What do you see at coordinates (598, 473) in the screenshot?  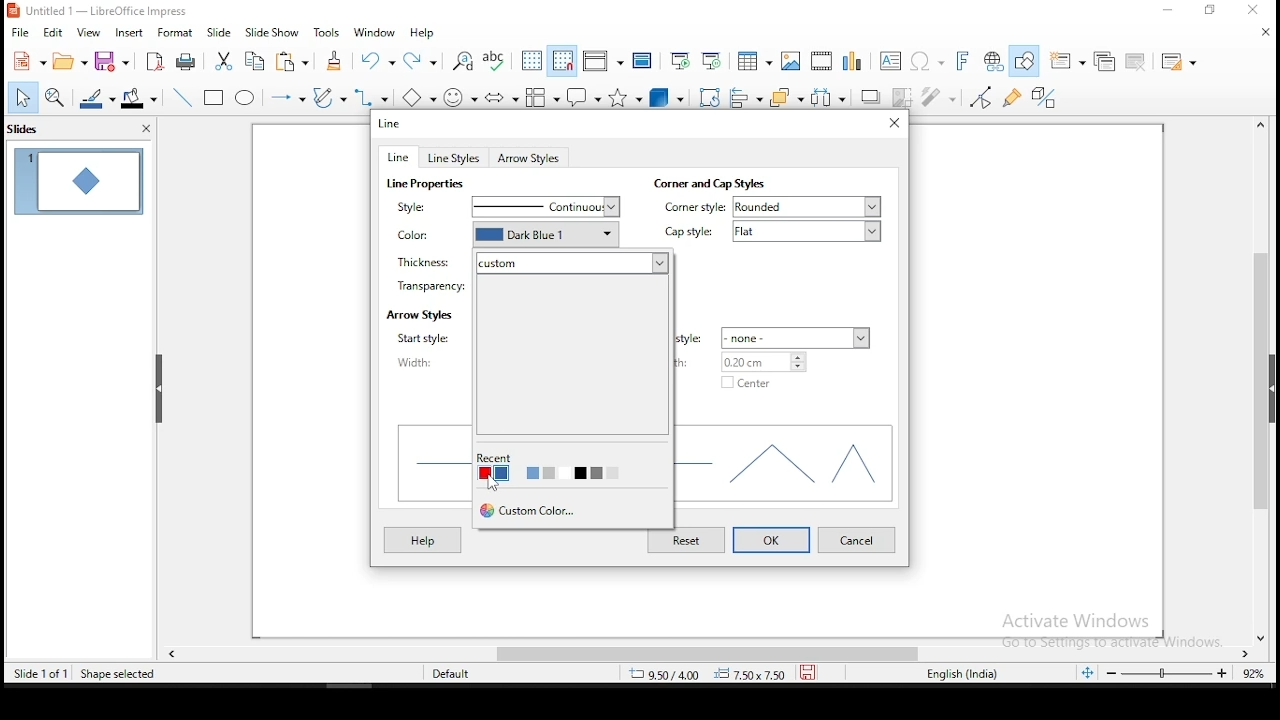 I see `color option` at bounding box center [598, 473].